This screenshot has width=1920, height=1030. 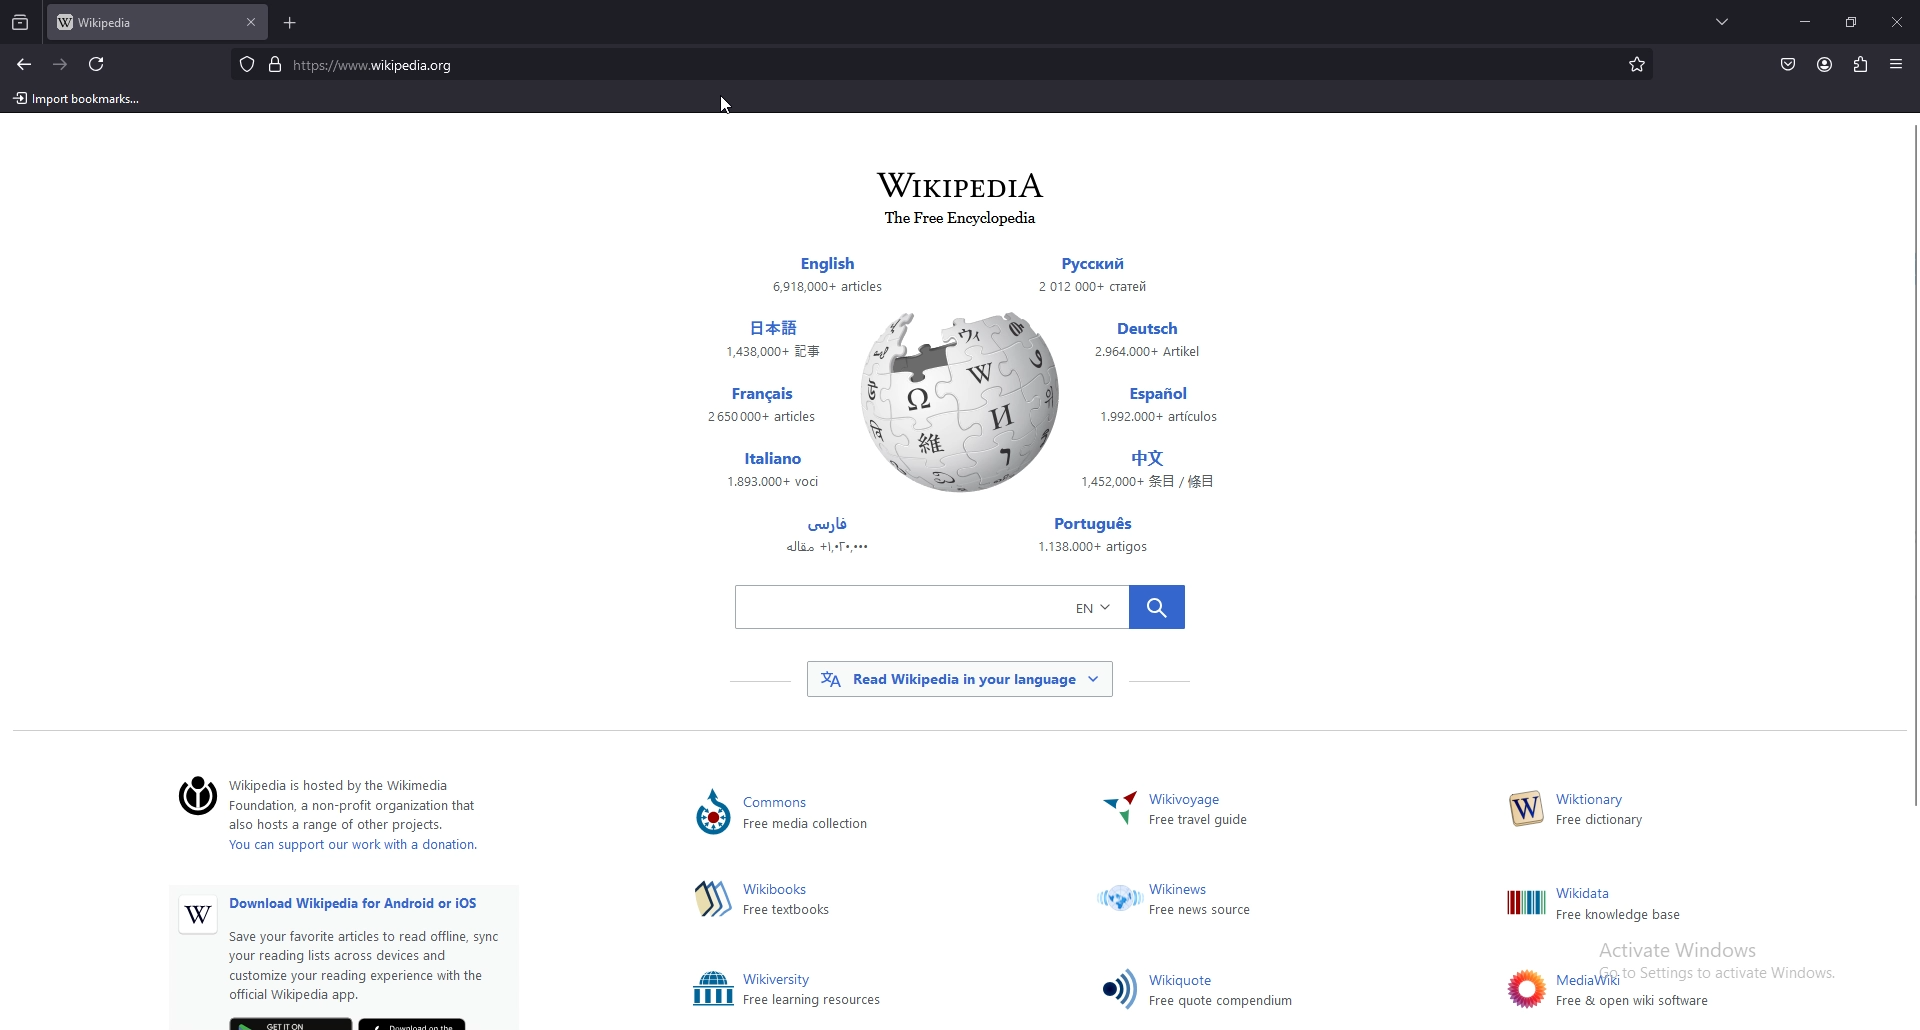 I want to click on , so click(x=1094, y=533).